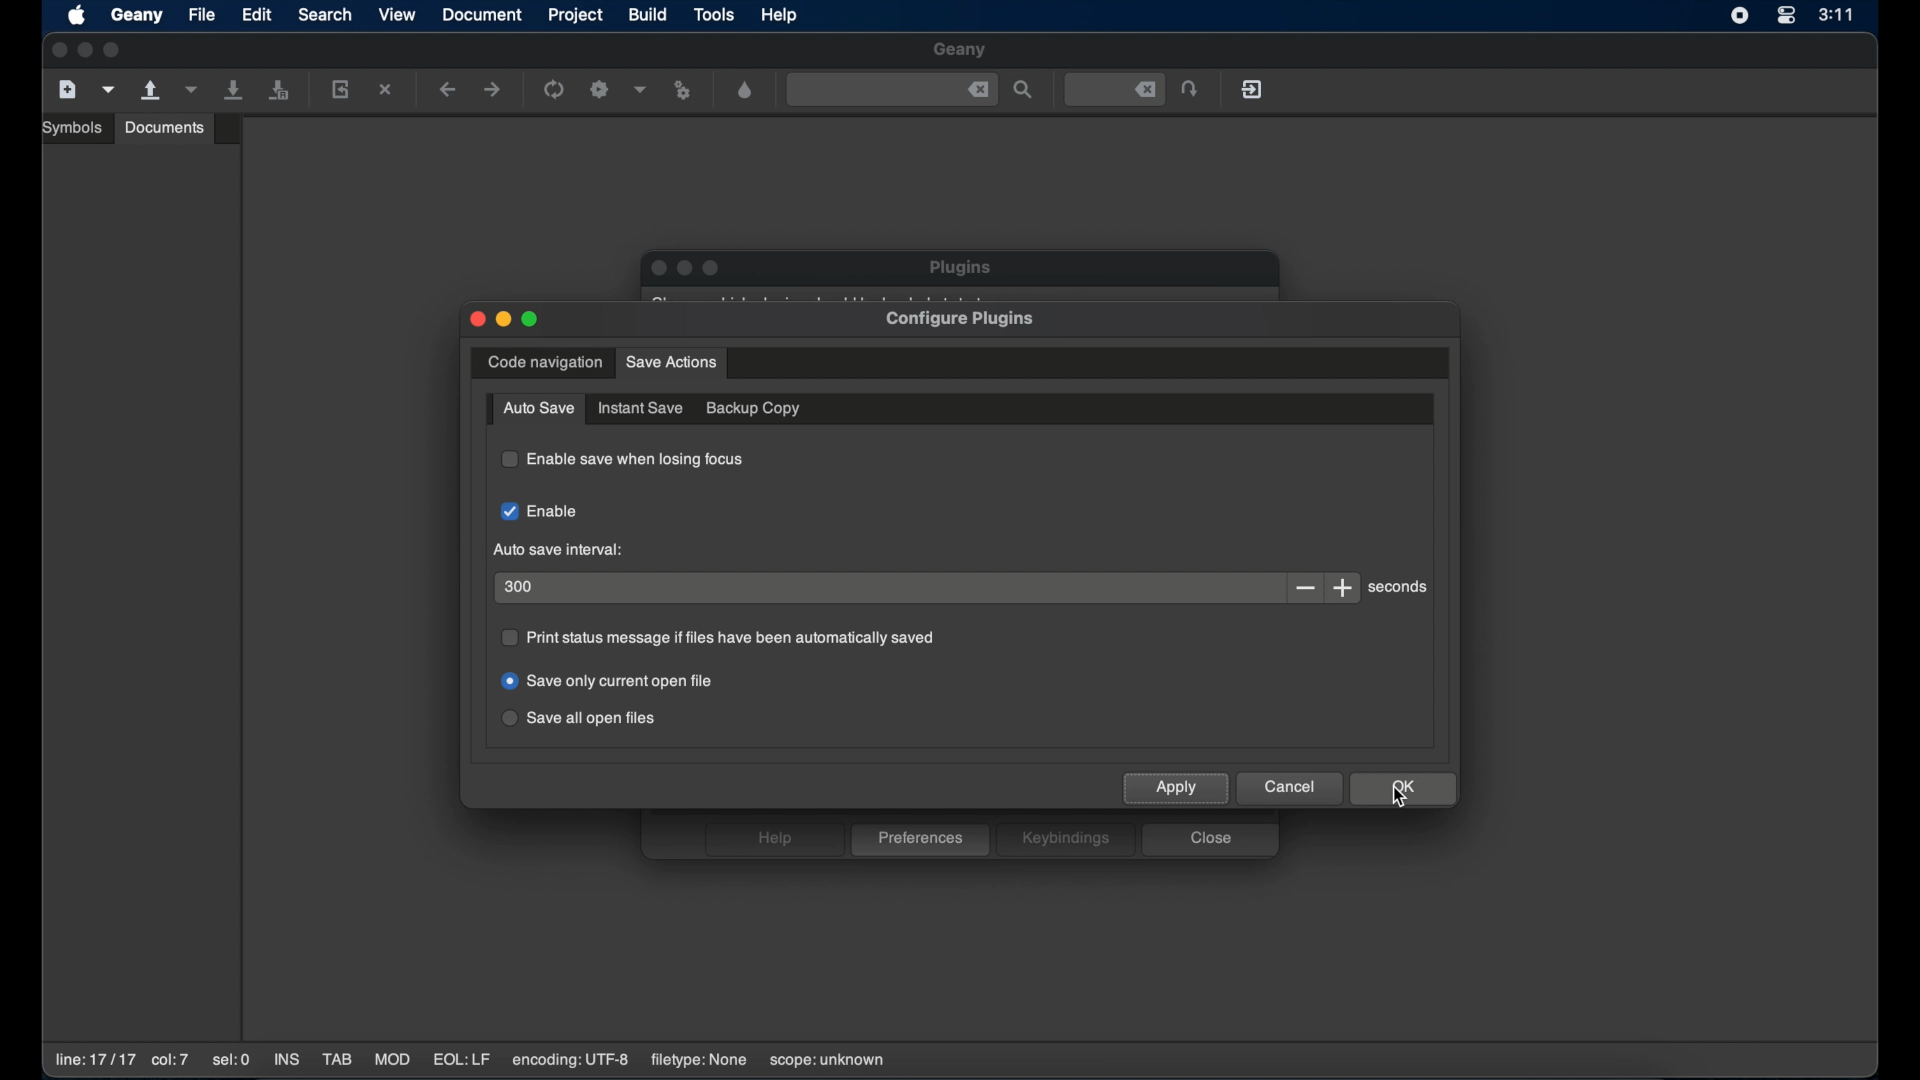 The width and height of the screenshot is (1920, 1080). Describe the element at coordinates (257, 14) in the screenshot. I see `edit` at that location.